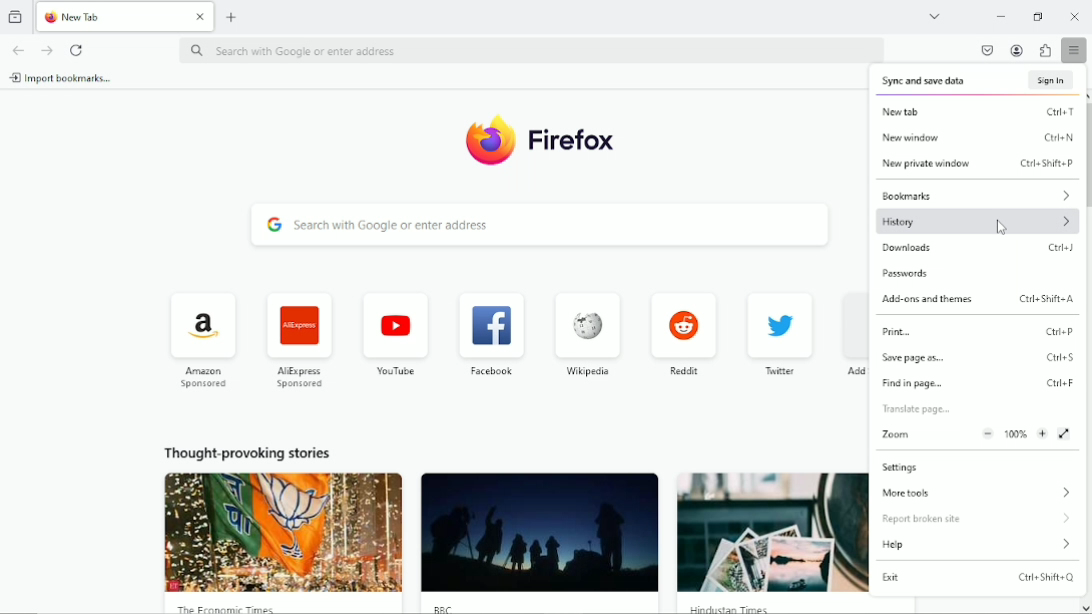 Image resolution: width=1092 pixels, height=614 pixels. Describe the element at coordinates (1038, 16) in the screenshot. I see `restore down` at that location.